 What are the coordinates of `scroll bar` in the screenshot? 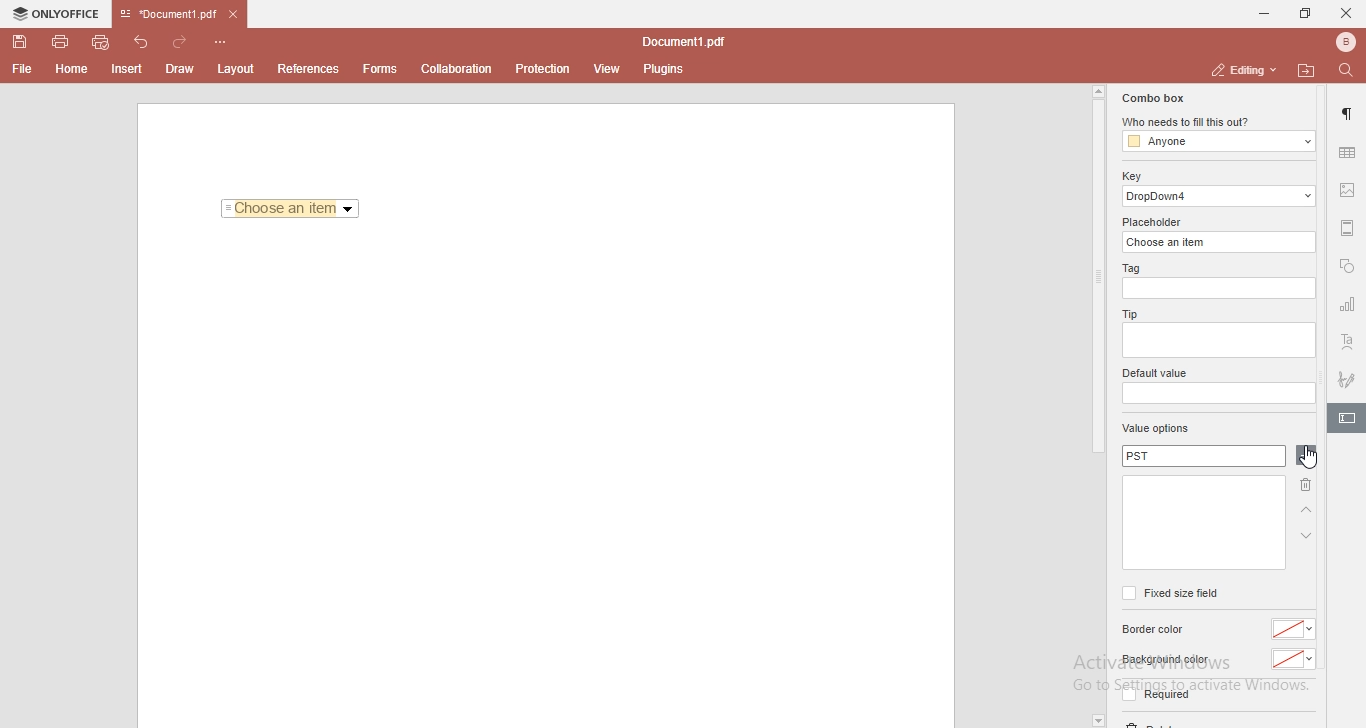 It's located at (1097, 270).